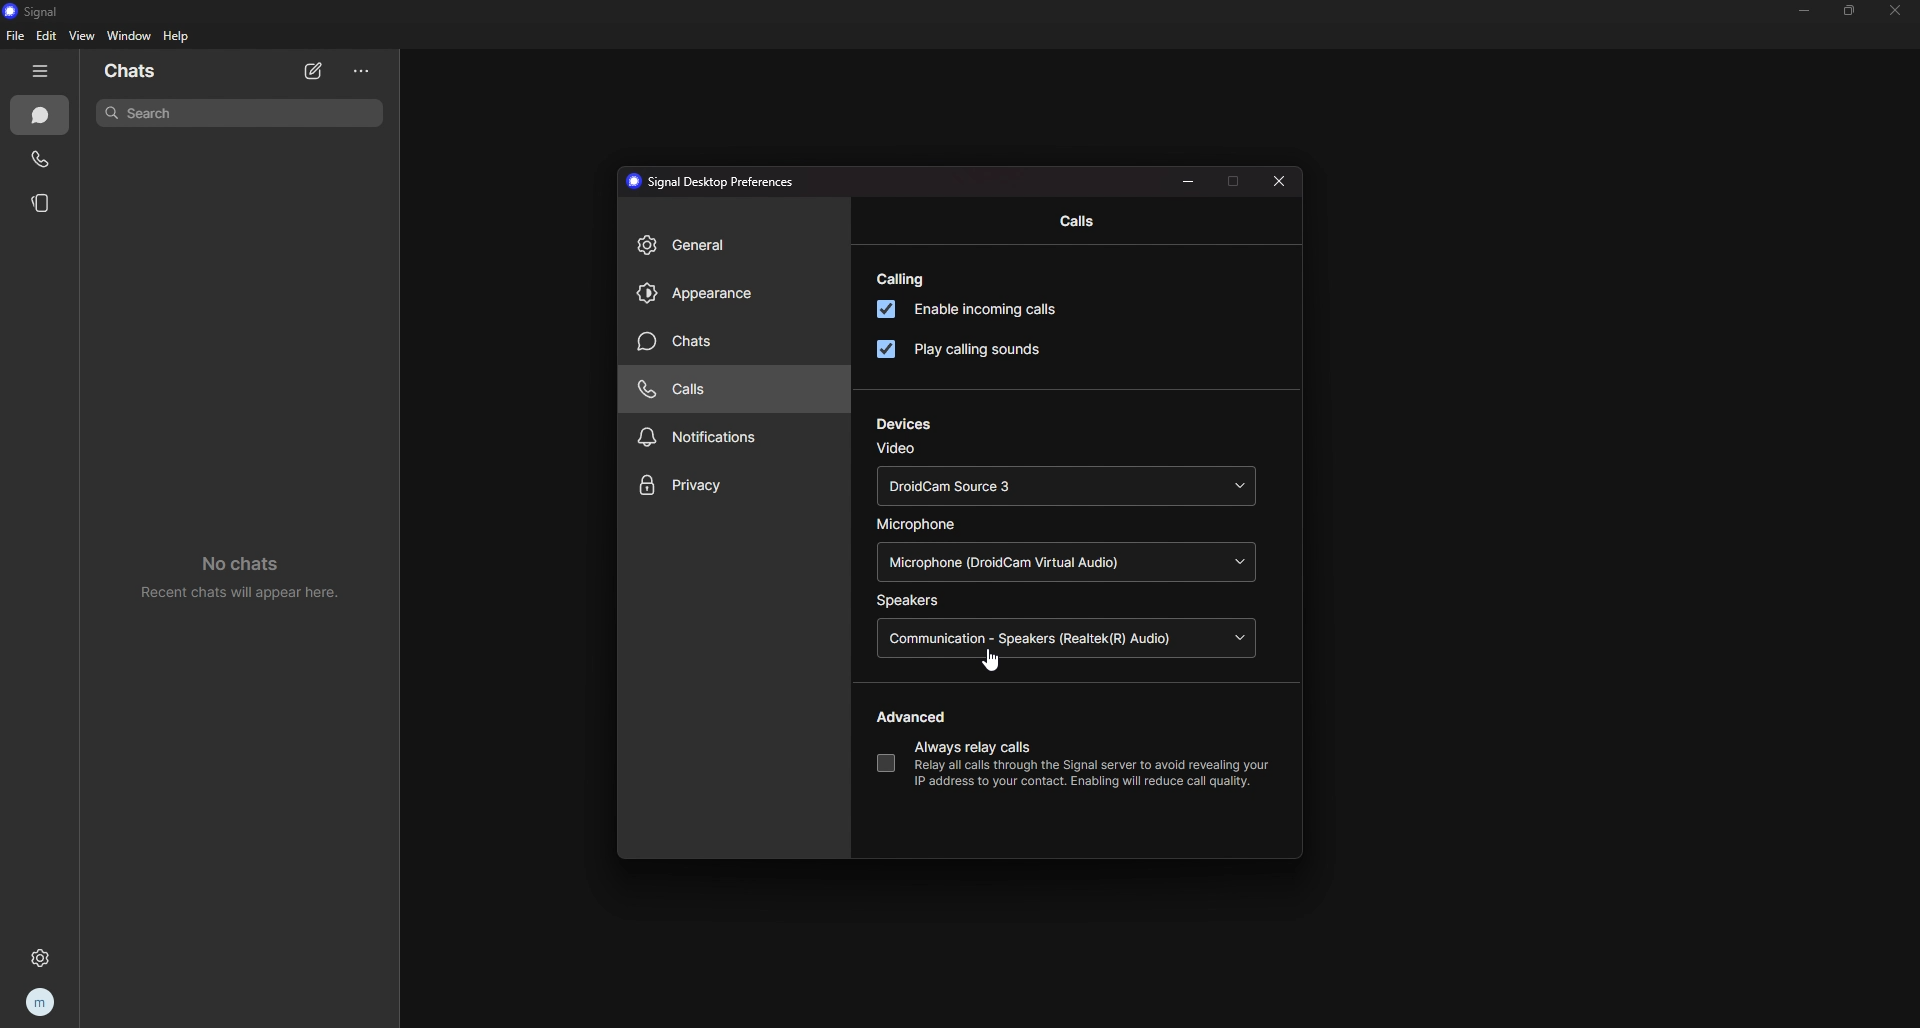  What do you see at coordinates (1850, 11) in the screenshot?
I see `resize` at bounding box center [1850, 11].